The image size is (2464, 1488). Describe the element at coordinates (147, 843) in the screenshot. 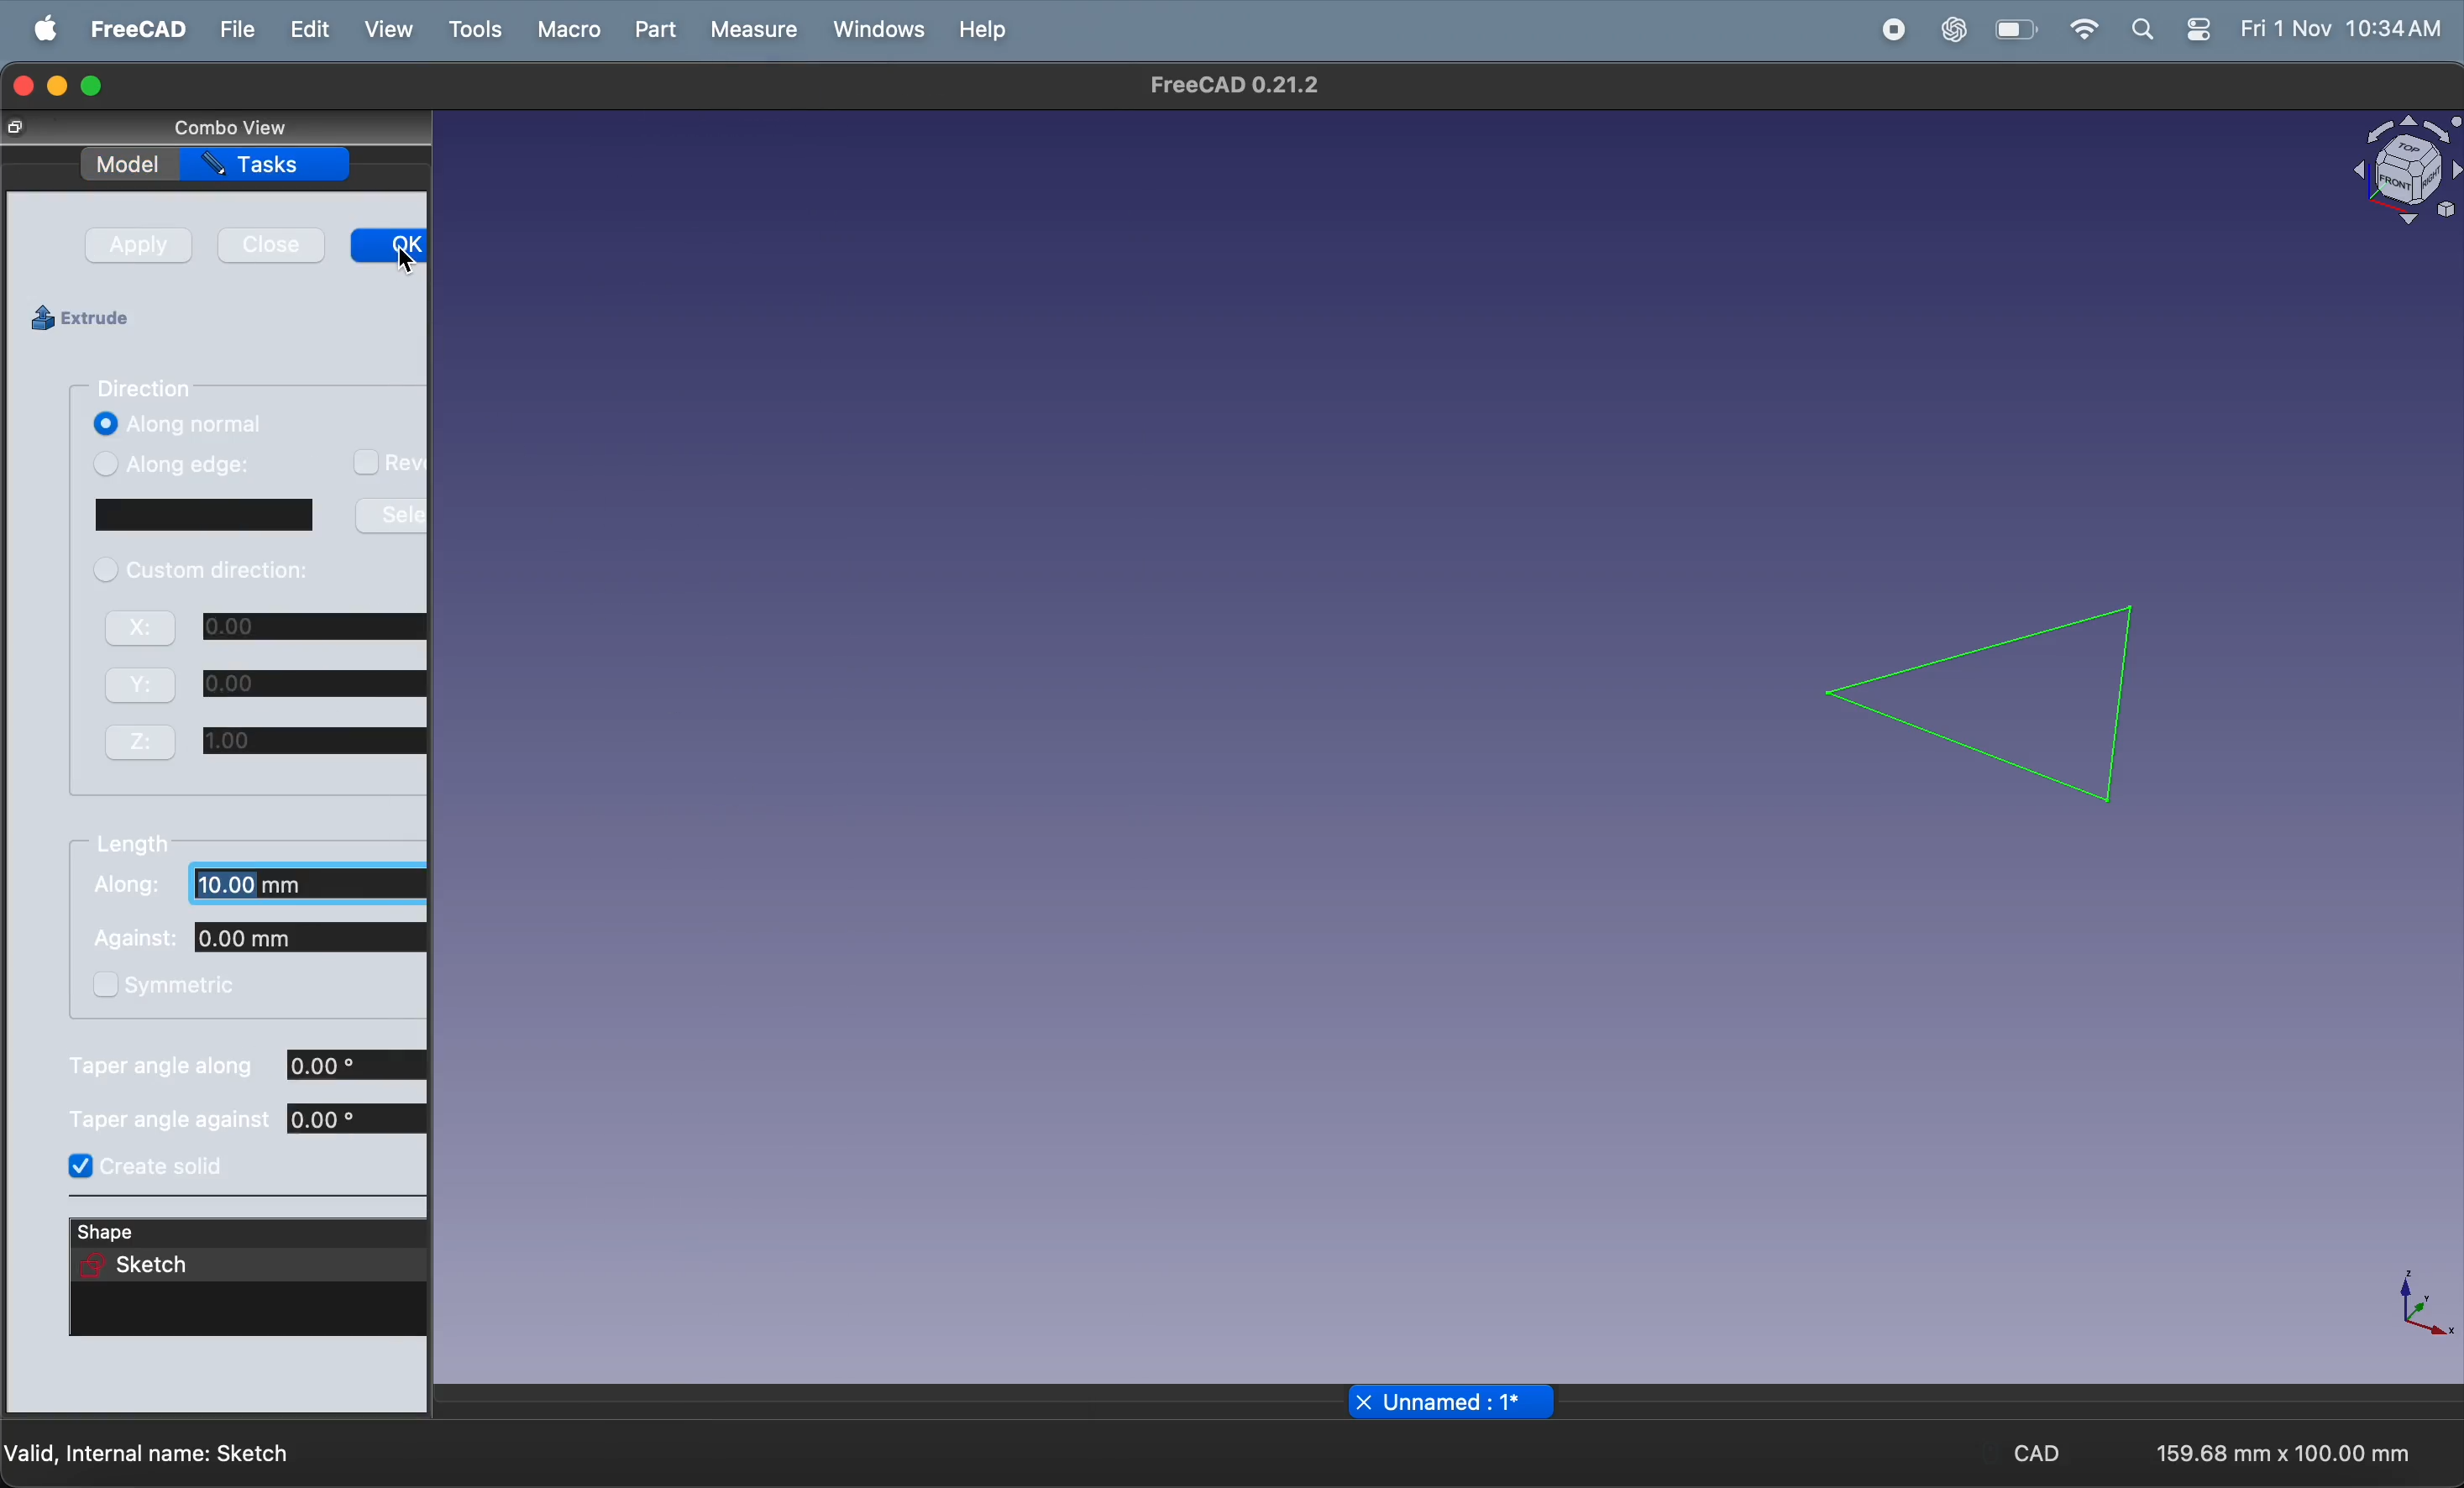

I see `lenghth` at that location.